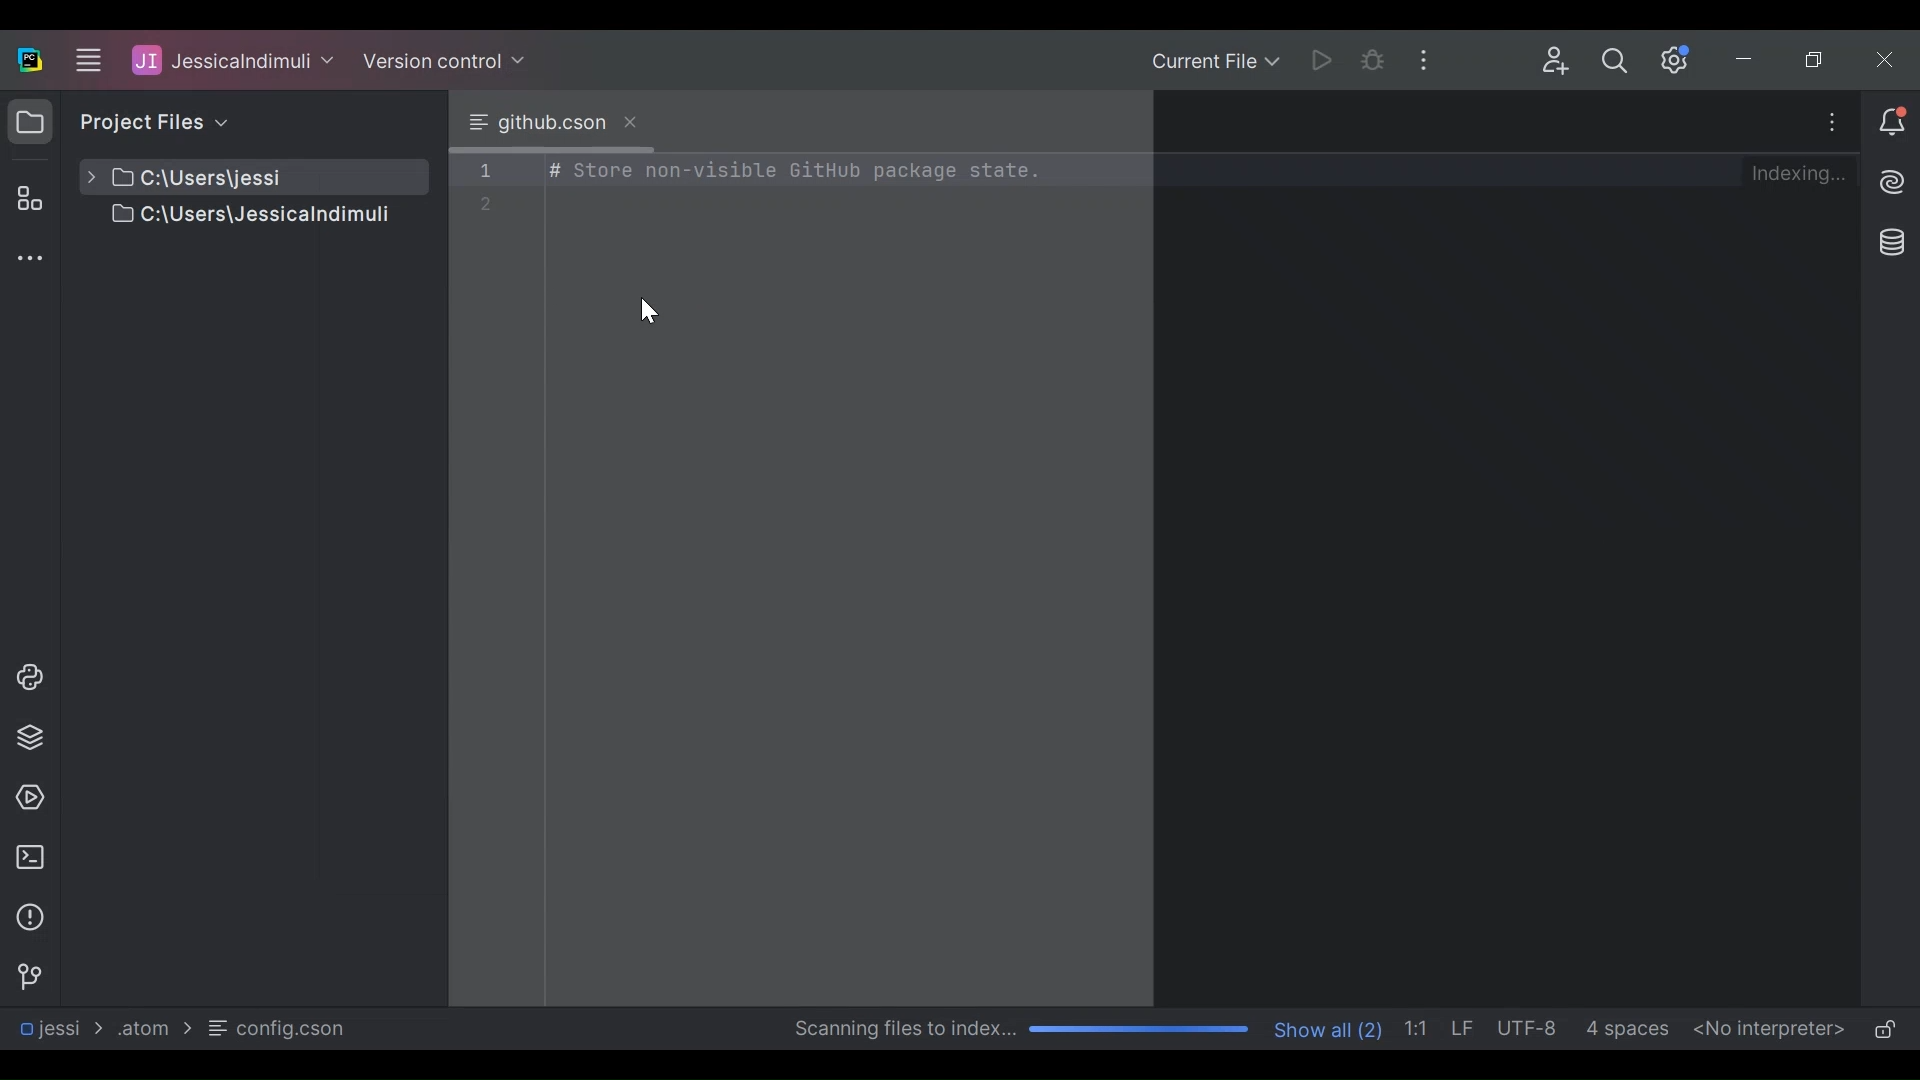 The width and height of the screenshot is (1920, 1080). What do you see at coordinates (30, 59) in the screenshot?
I see `PyCharm` at bounding box center [30, 59].